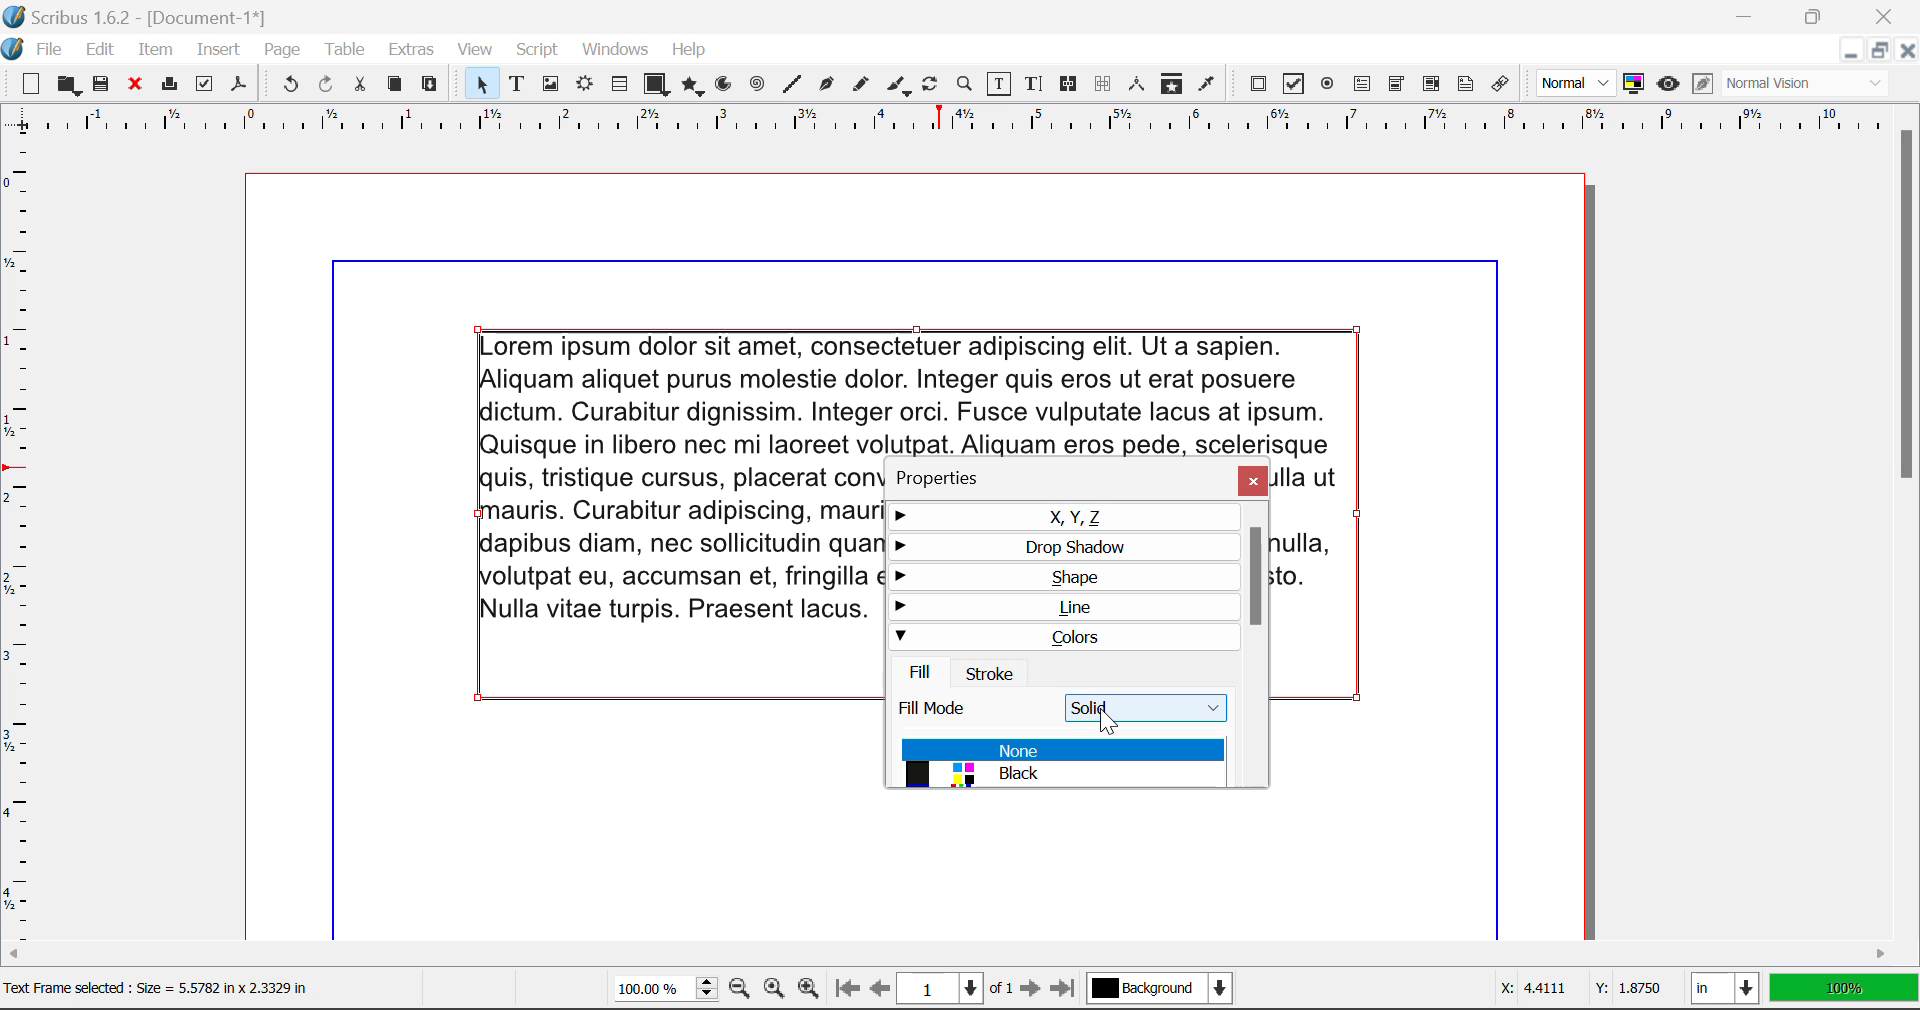 Image resolution: width=1920 pixels, height=1010 pixels. What do you see at coordinates (1063, 607) in the screenshot?
I see `Line` at bounding box center [1063, 607].